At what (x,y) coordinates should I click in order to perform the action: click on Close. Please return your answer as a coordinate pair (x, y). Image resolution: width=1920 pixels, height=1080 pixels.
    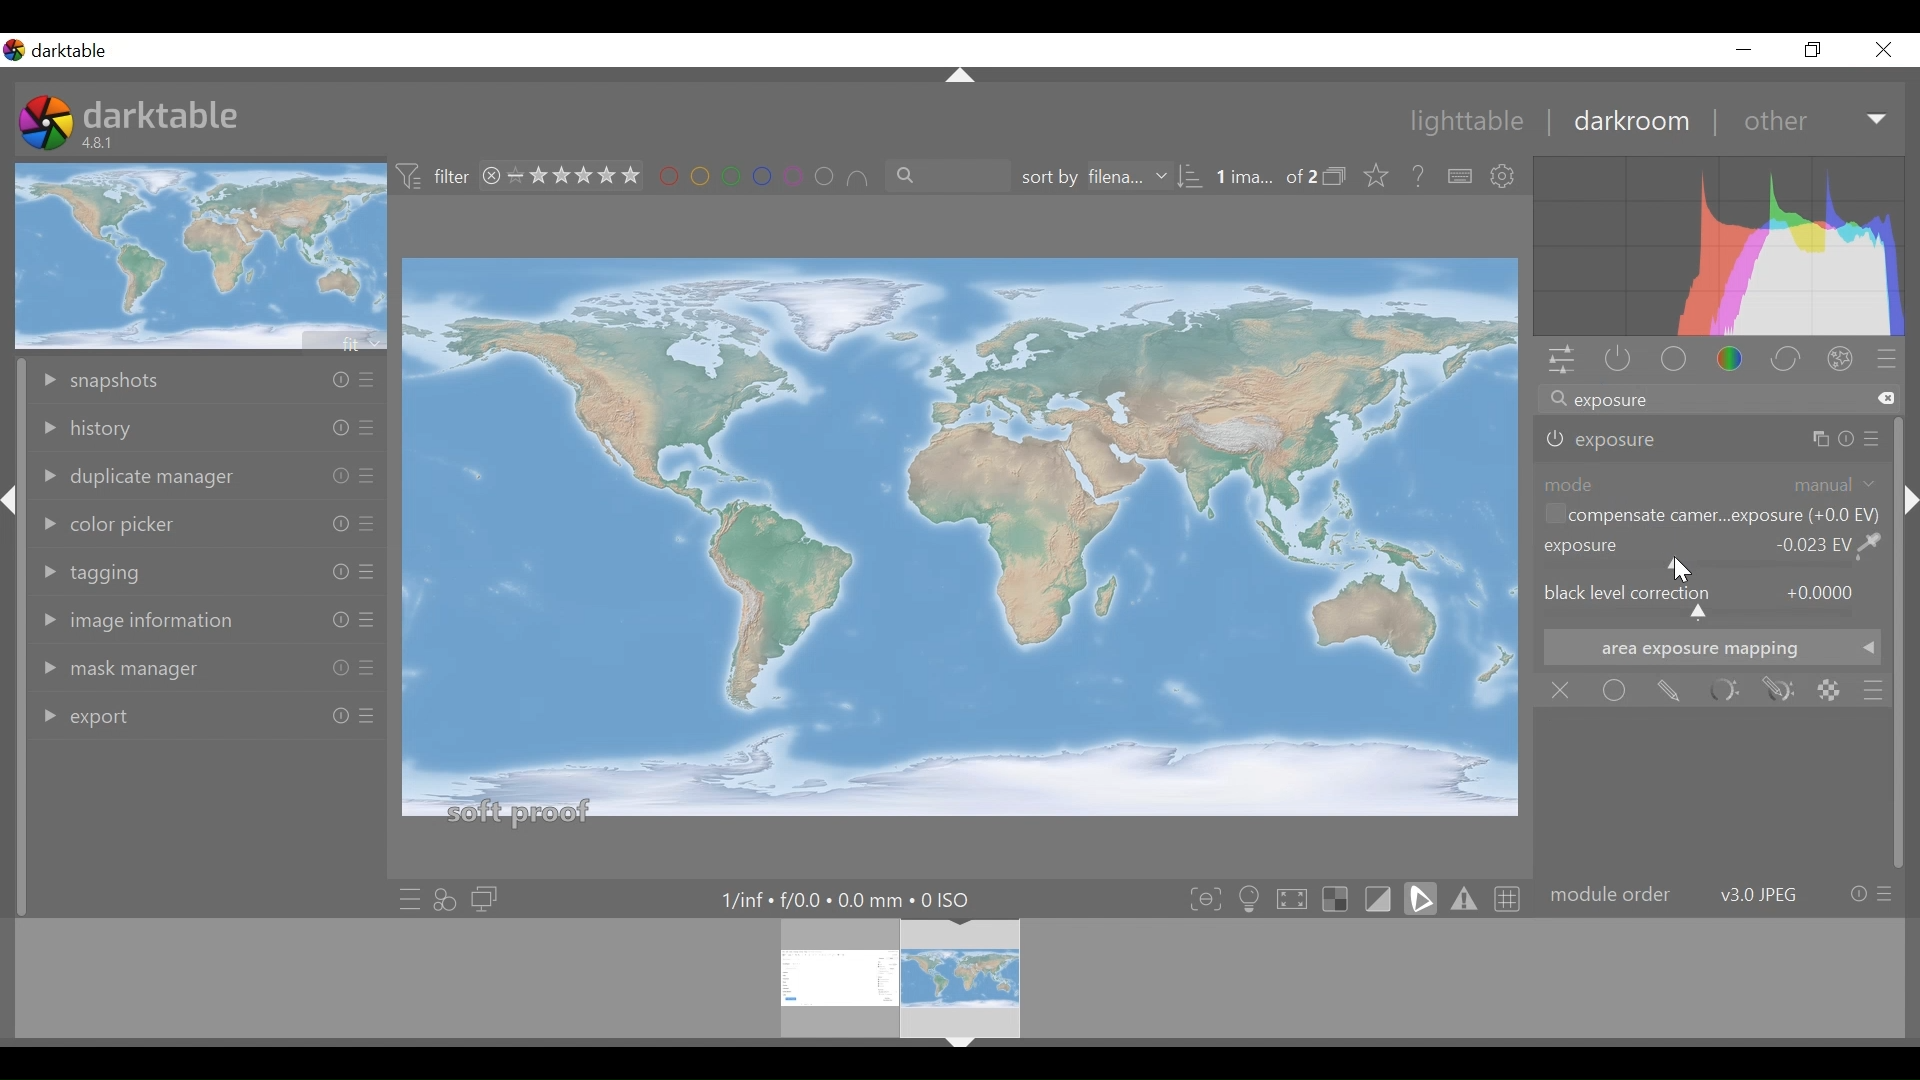
    Looking at the image, I should click on (1884, 49).